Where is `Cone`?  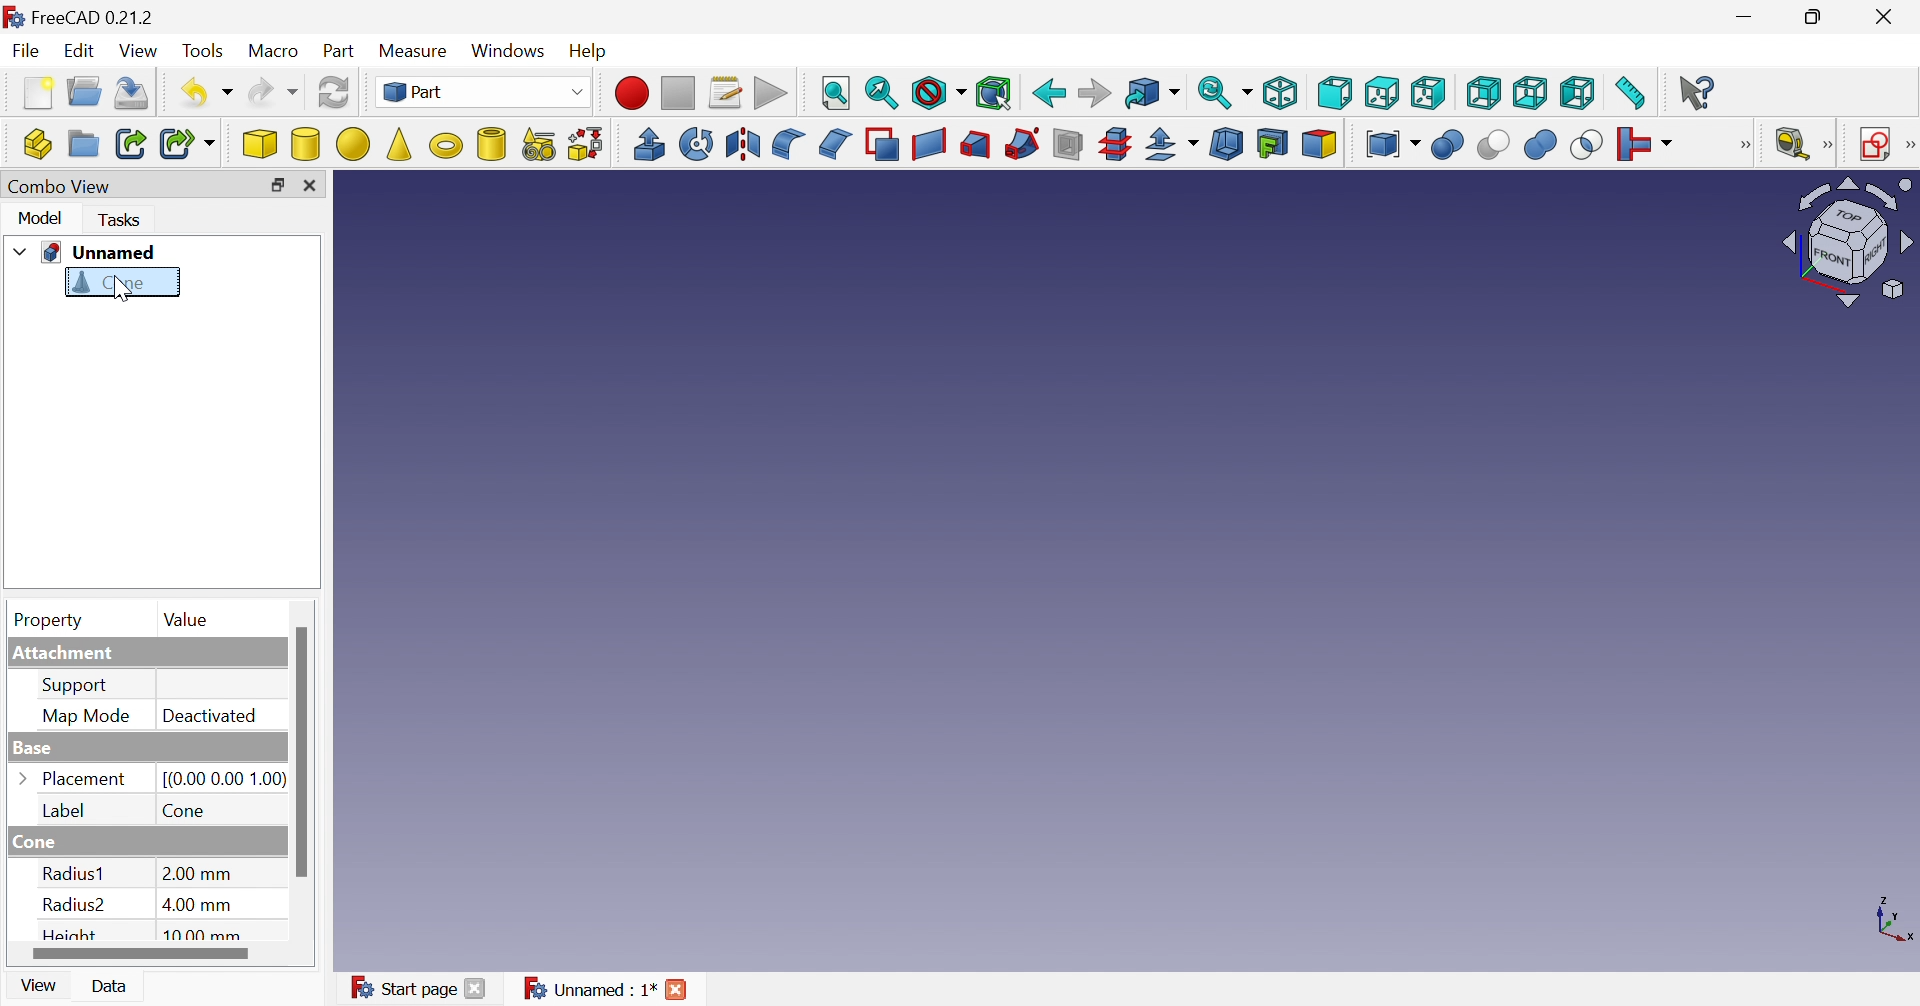 Cone is located at coordinates (398, 144).